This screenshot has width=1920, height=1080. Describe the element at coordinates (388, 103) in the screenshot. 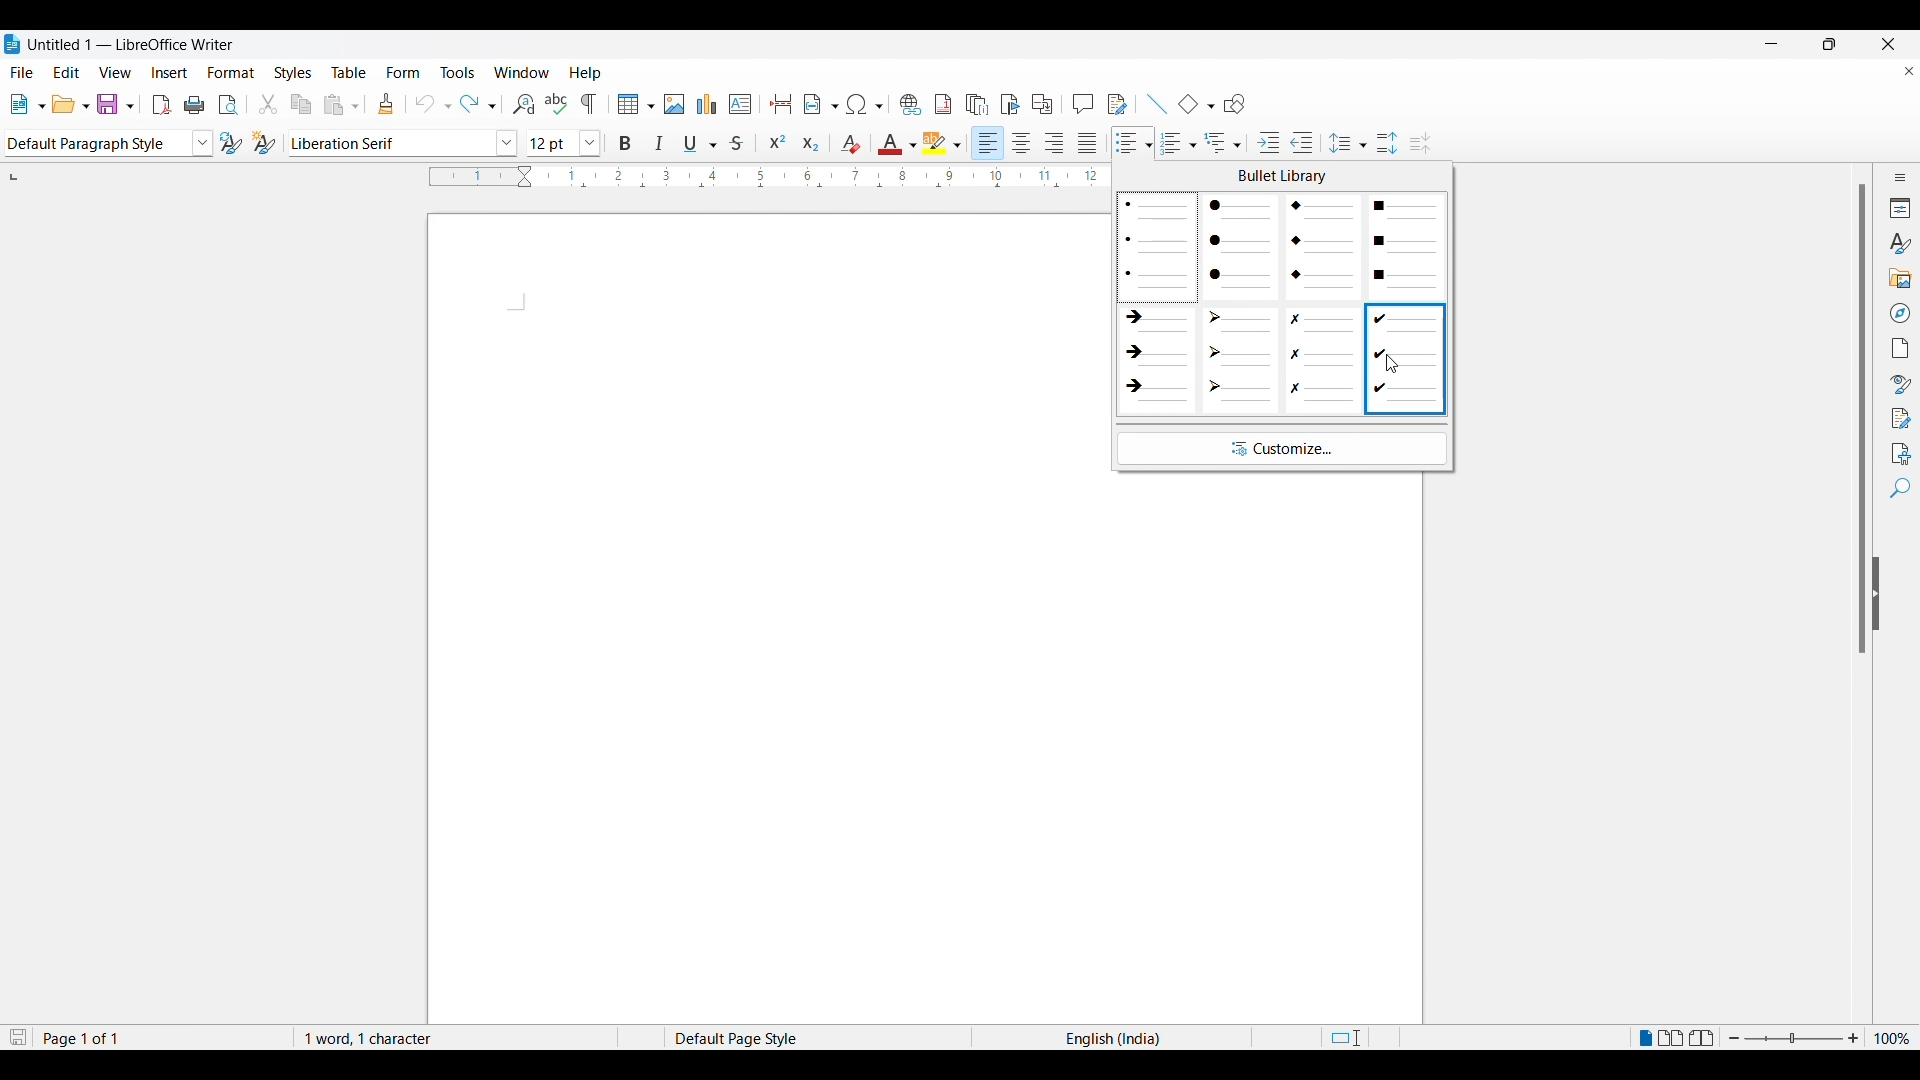

I see `clone` at that location.